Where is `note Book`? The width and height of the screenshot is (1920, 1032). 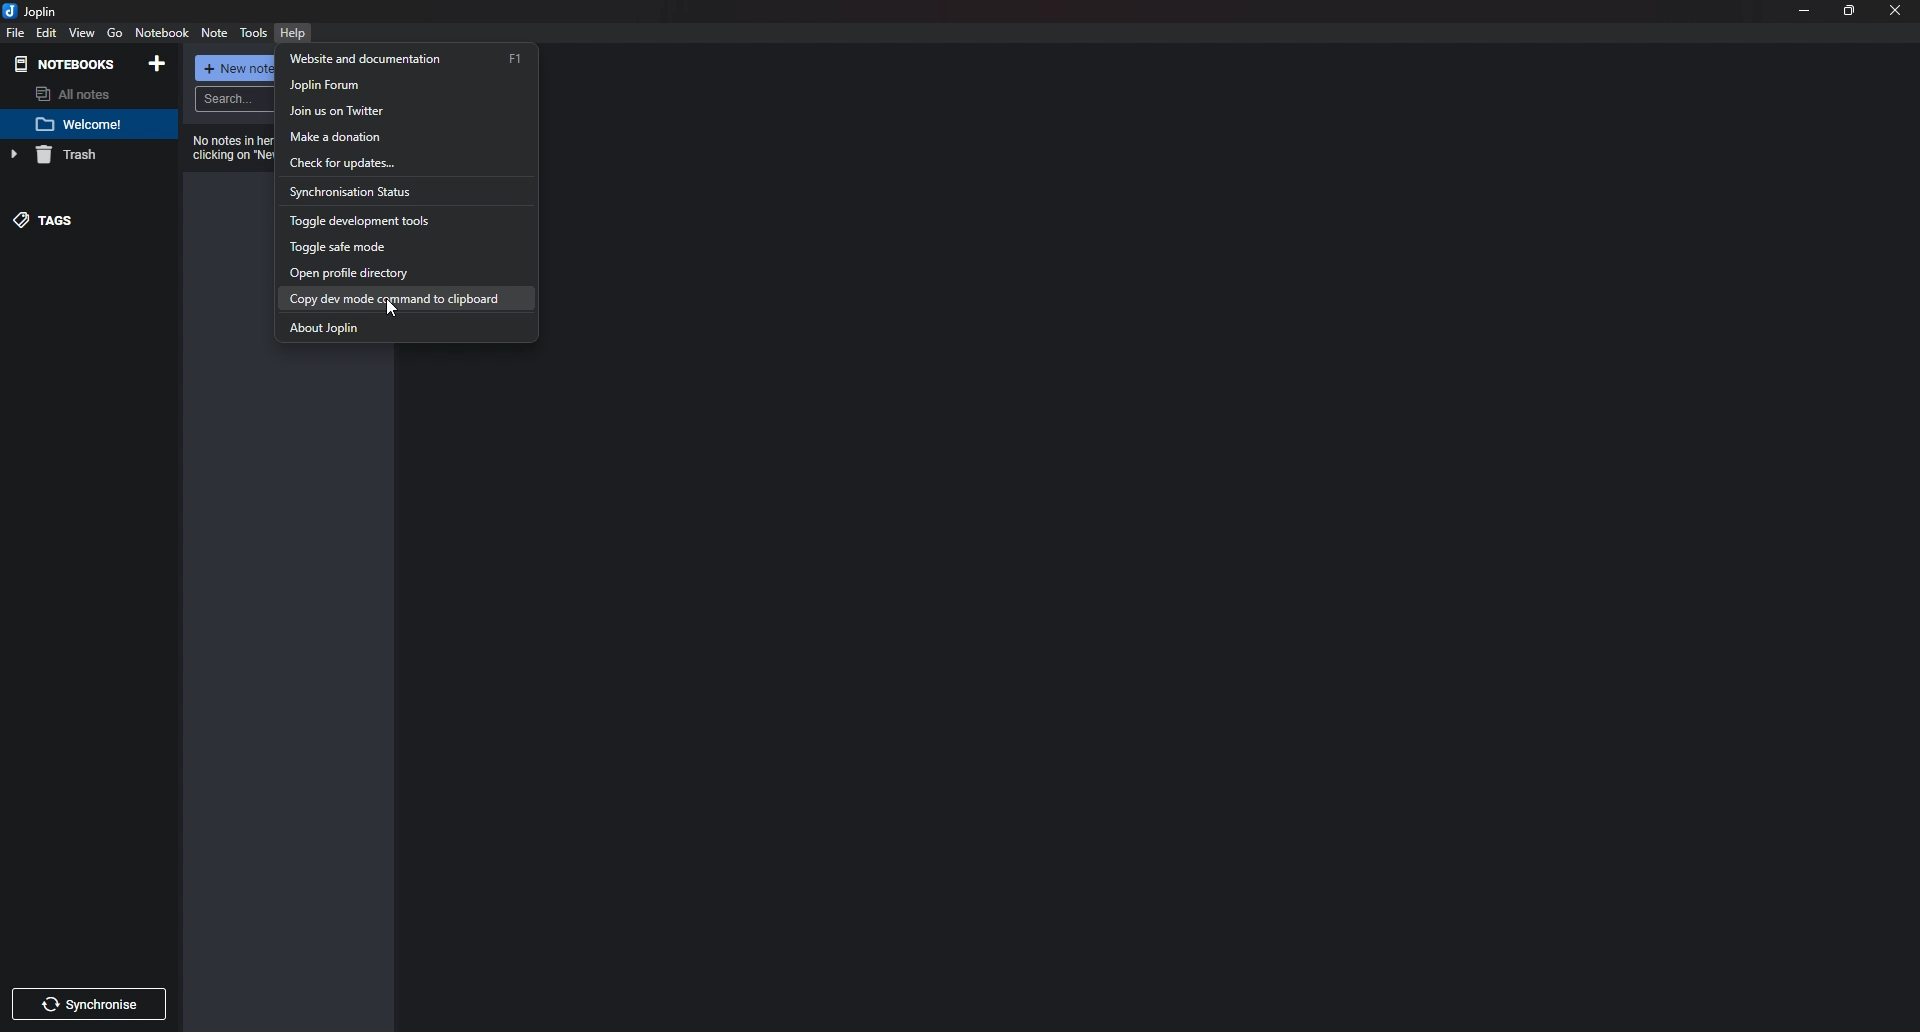
note Book is located at coordinates (161, 33).